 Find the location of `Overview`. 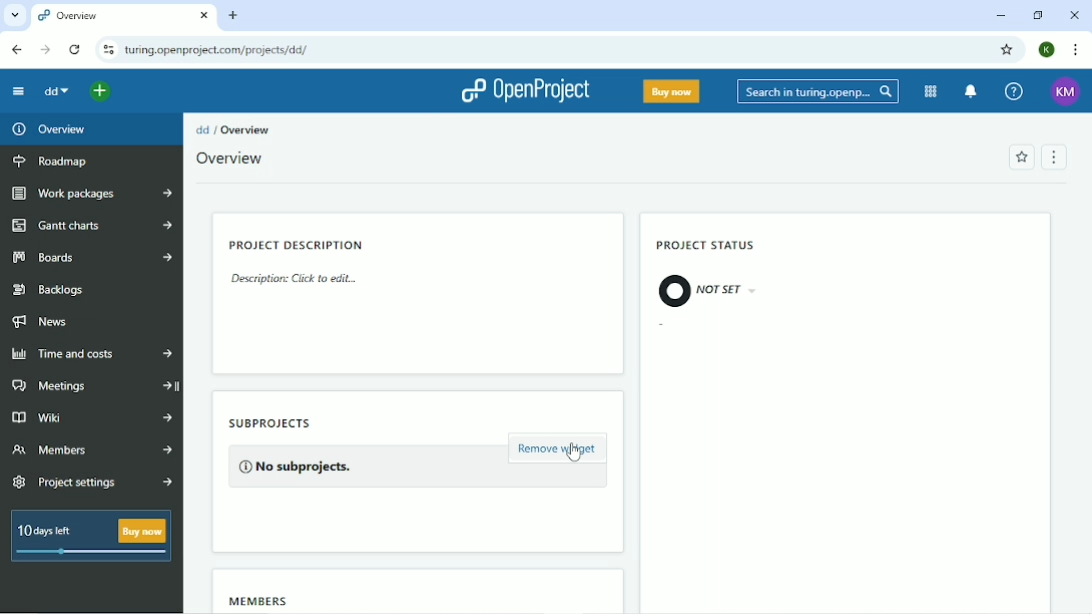

Overview is located at coordinates (249, 130).